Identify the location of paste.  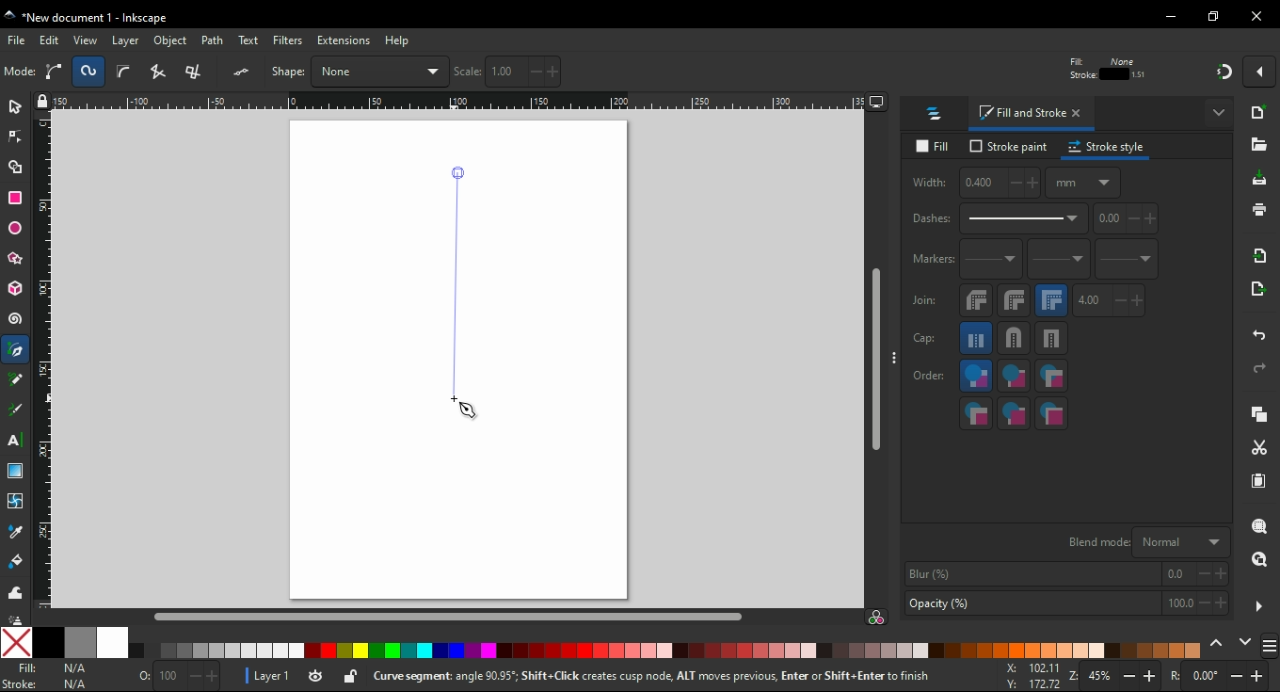
(1258, 481).